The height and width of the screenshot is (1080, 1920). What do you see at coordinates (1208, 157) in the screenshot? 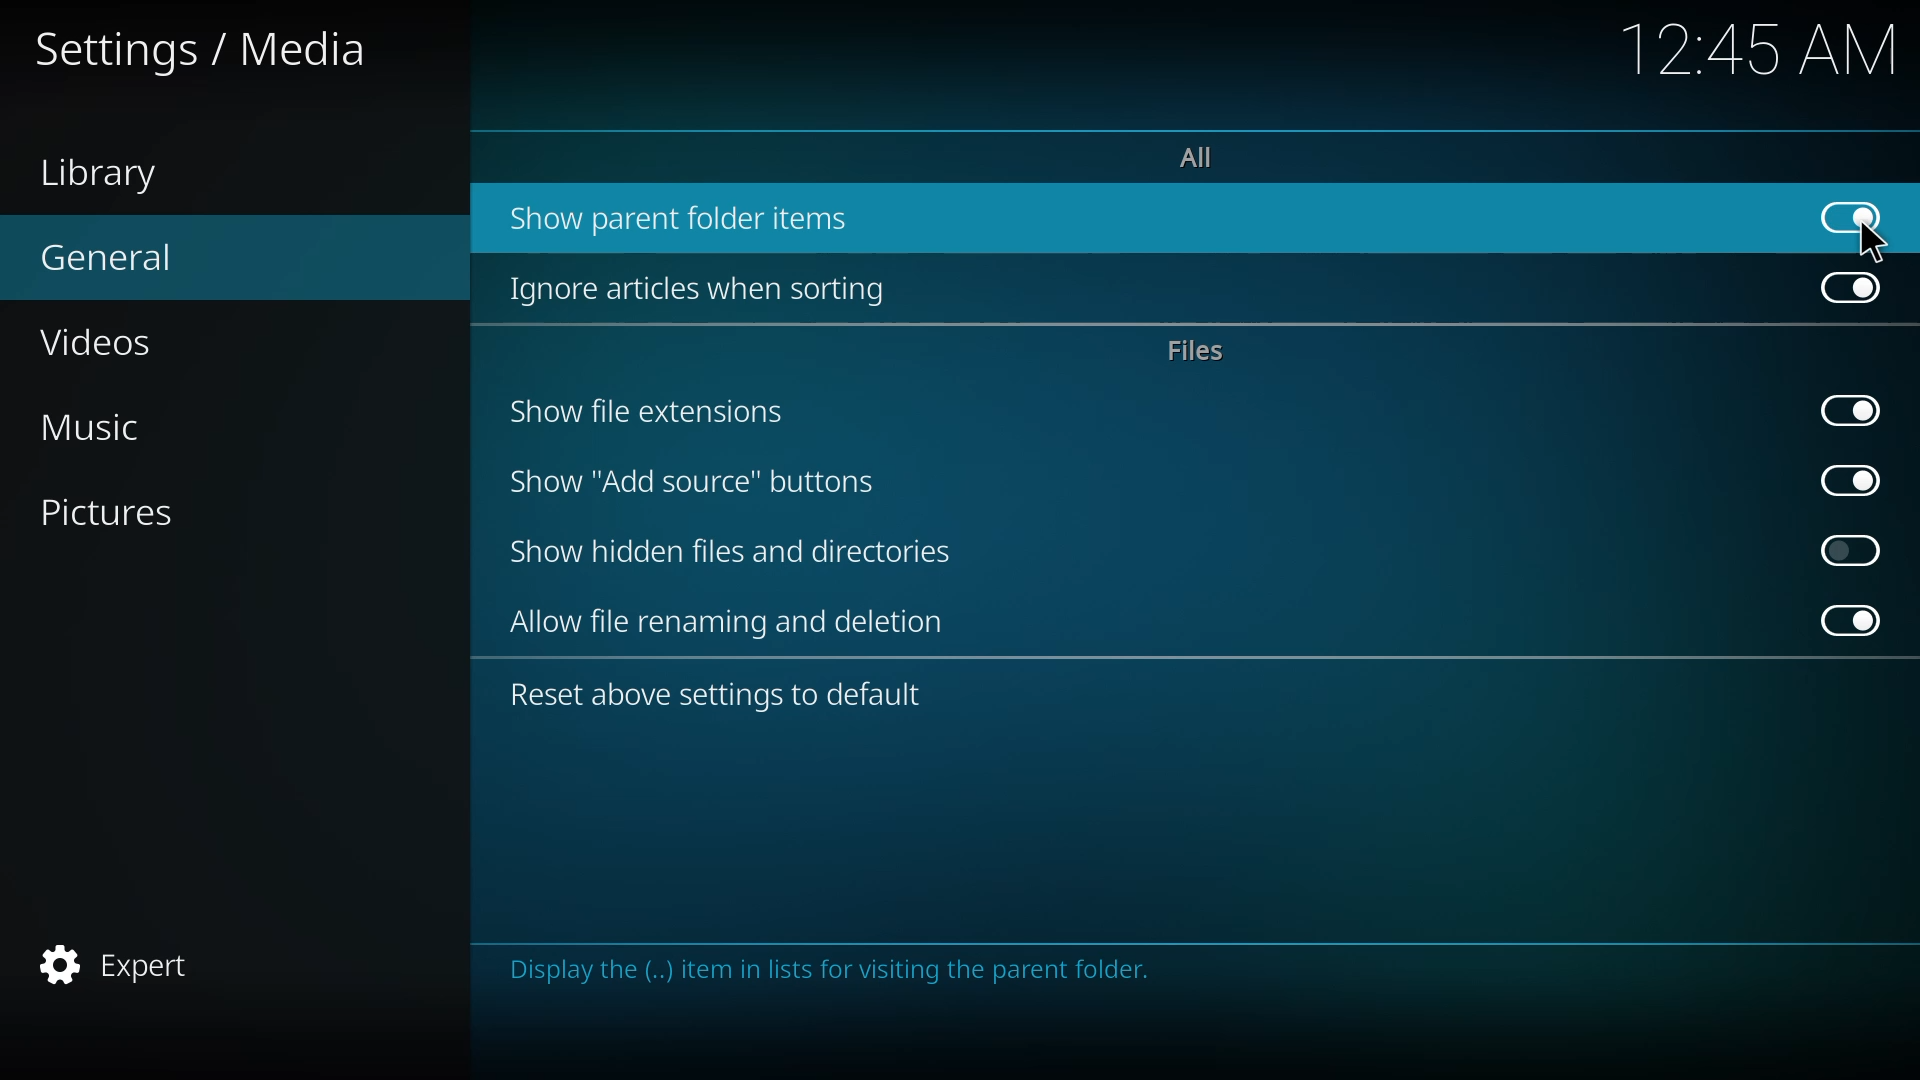
I see `all` at bounding box center [1208, 157].